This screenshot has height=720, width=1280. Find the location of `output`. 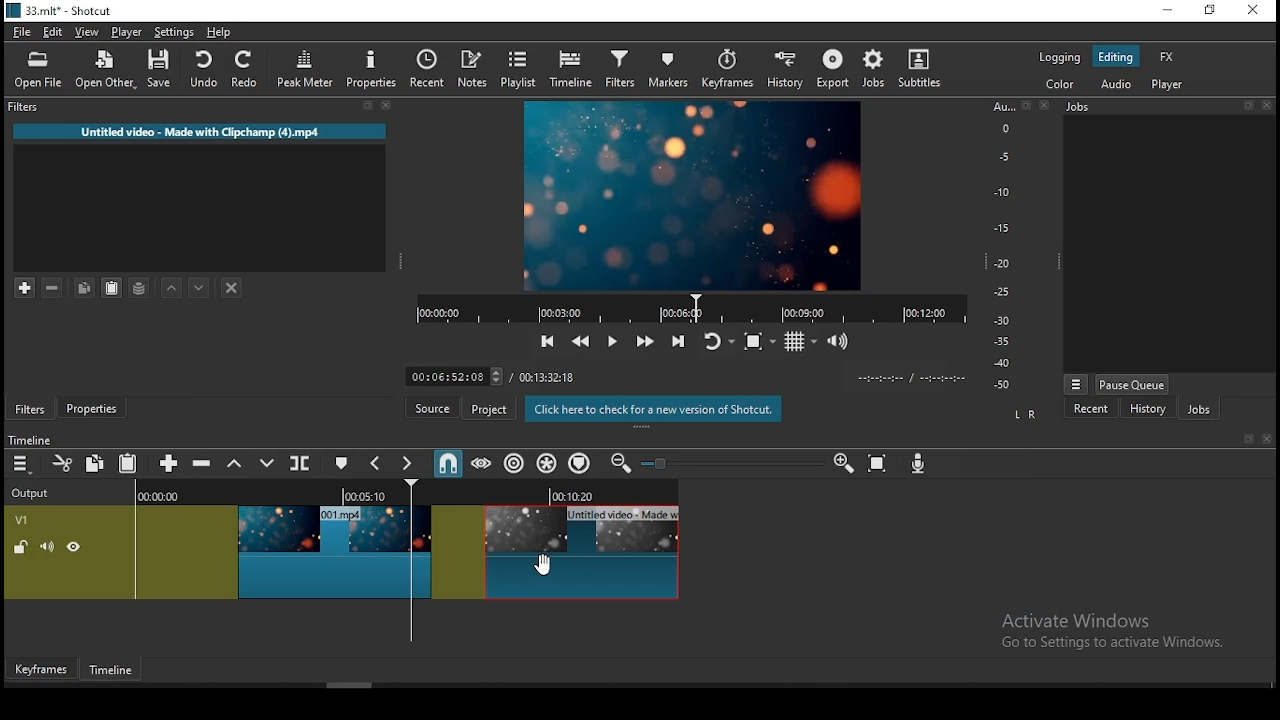

output is located at coordinates (33, 495).